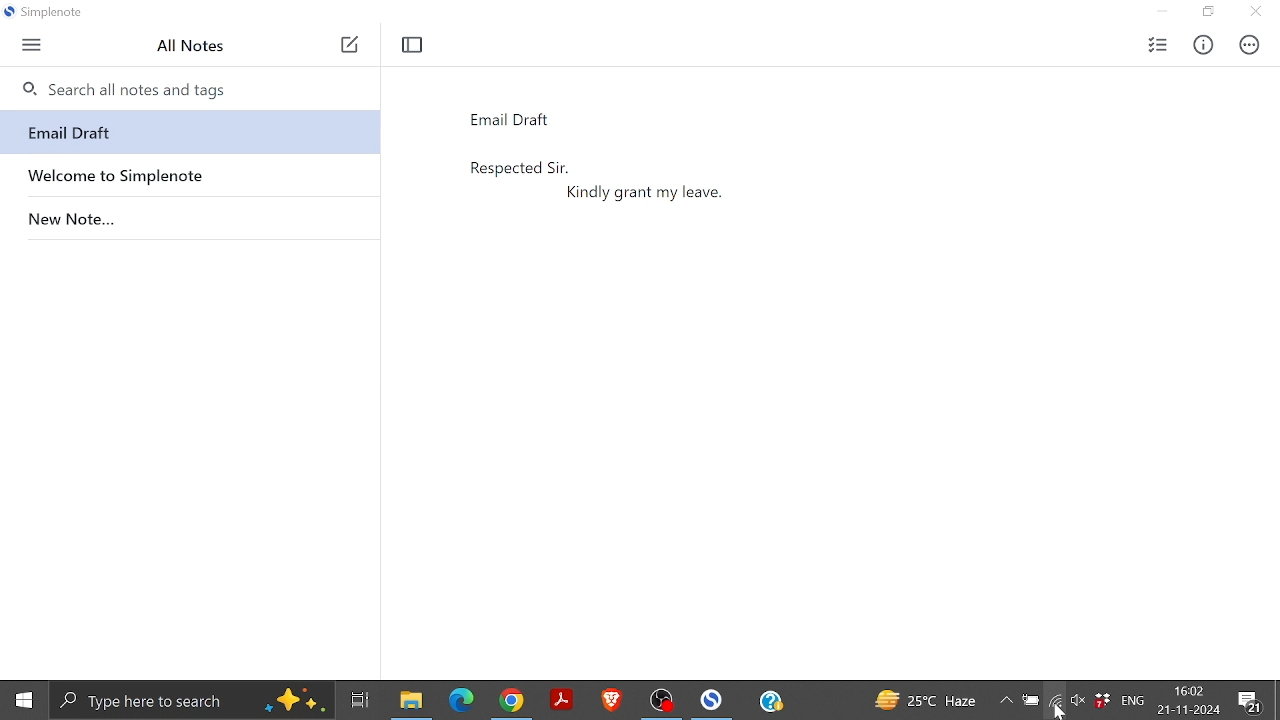 The width and height of the screenshot is (1280, 720). What do you see at coordinates (1103, 700) in the screenshot?
I see `Dropbox` at bounding box center [1103, 700].